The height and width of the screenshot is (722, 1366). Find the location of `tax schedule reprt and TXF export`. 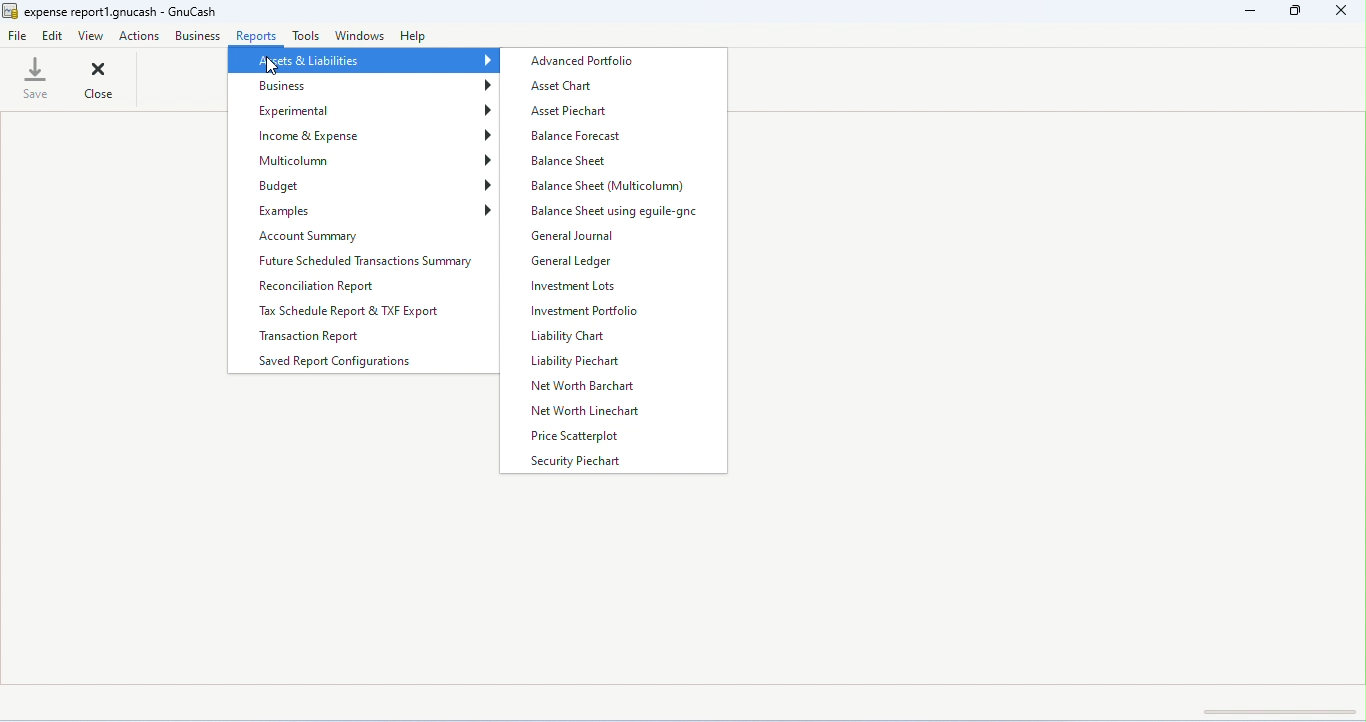

tax schedule reprt and TXF export is located at coordinates (358, 310).